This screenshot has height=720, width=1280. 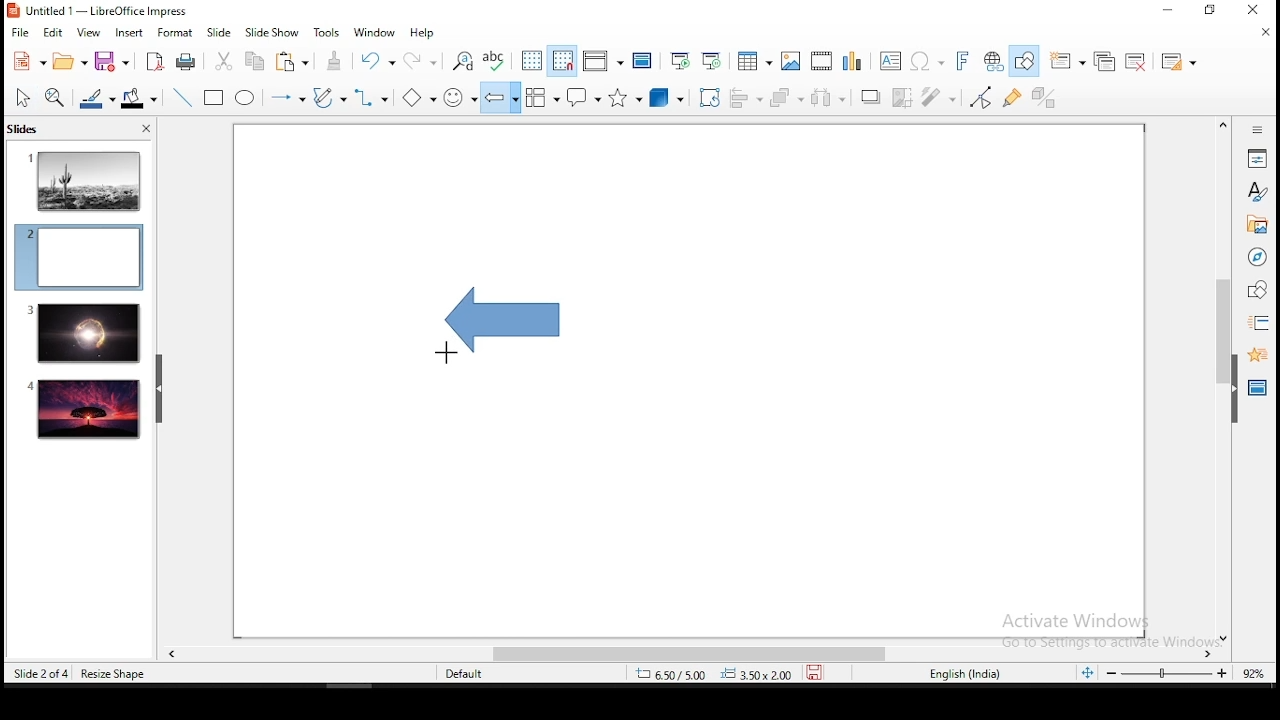 What do you see at coordinates (819, 62) in the screenshot?
I see `insert audio and video` at bounding box center [819, 62].